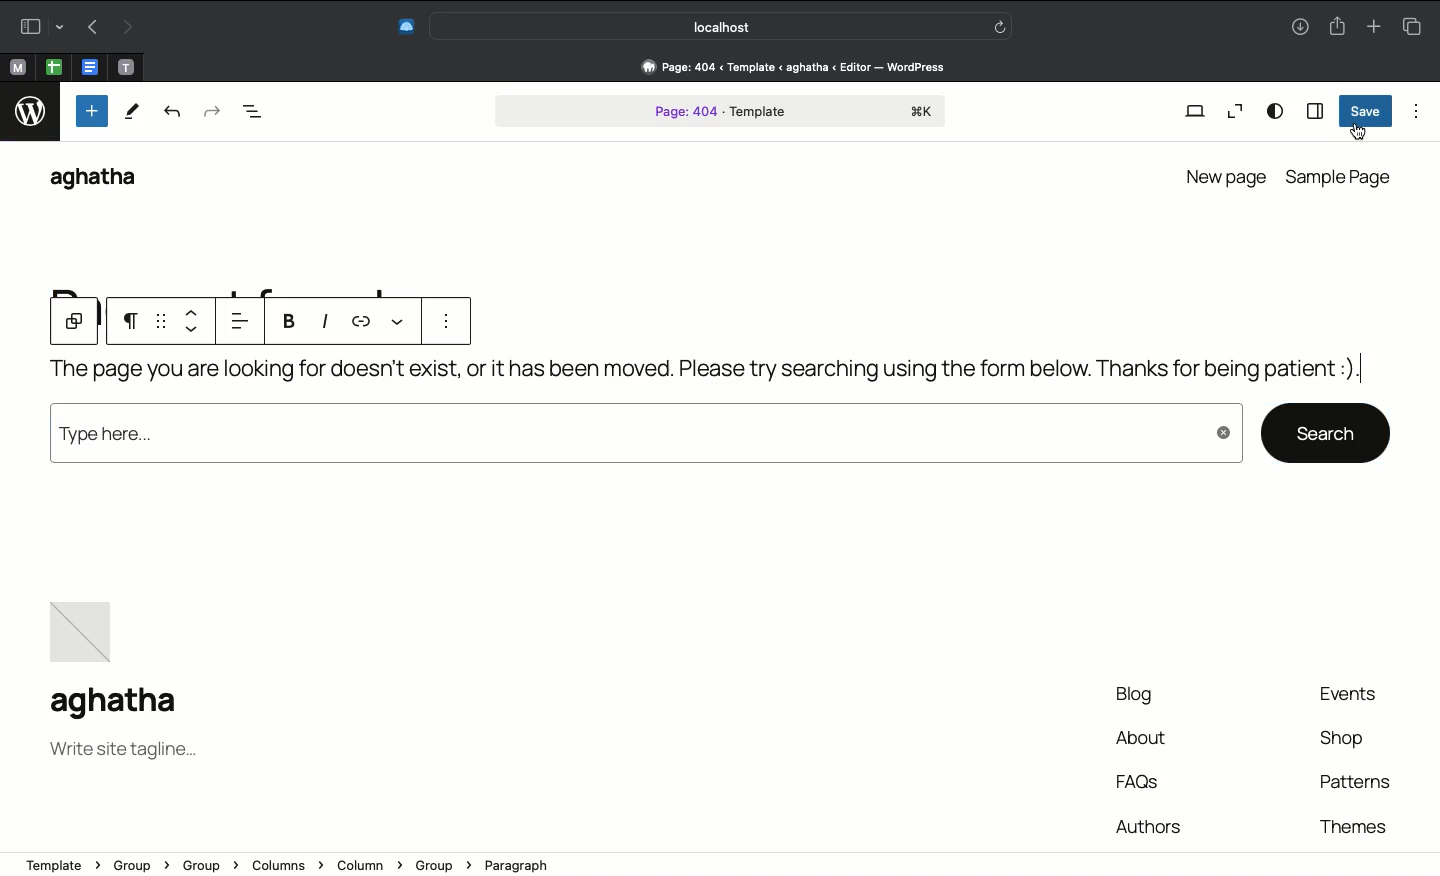 This screenshot has height=876, width=1440. I want to click on Tagline, so click(123, 753).